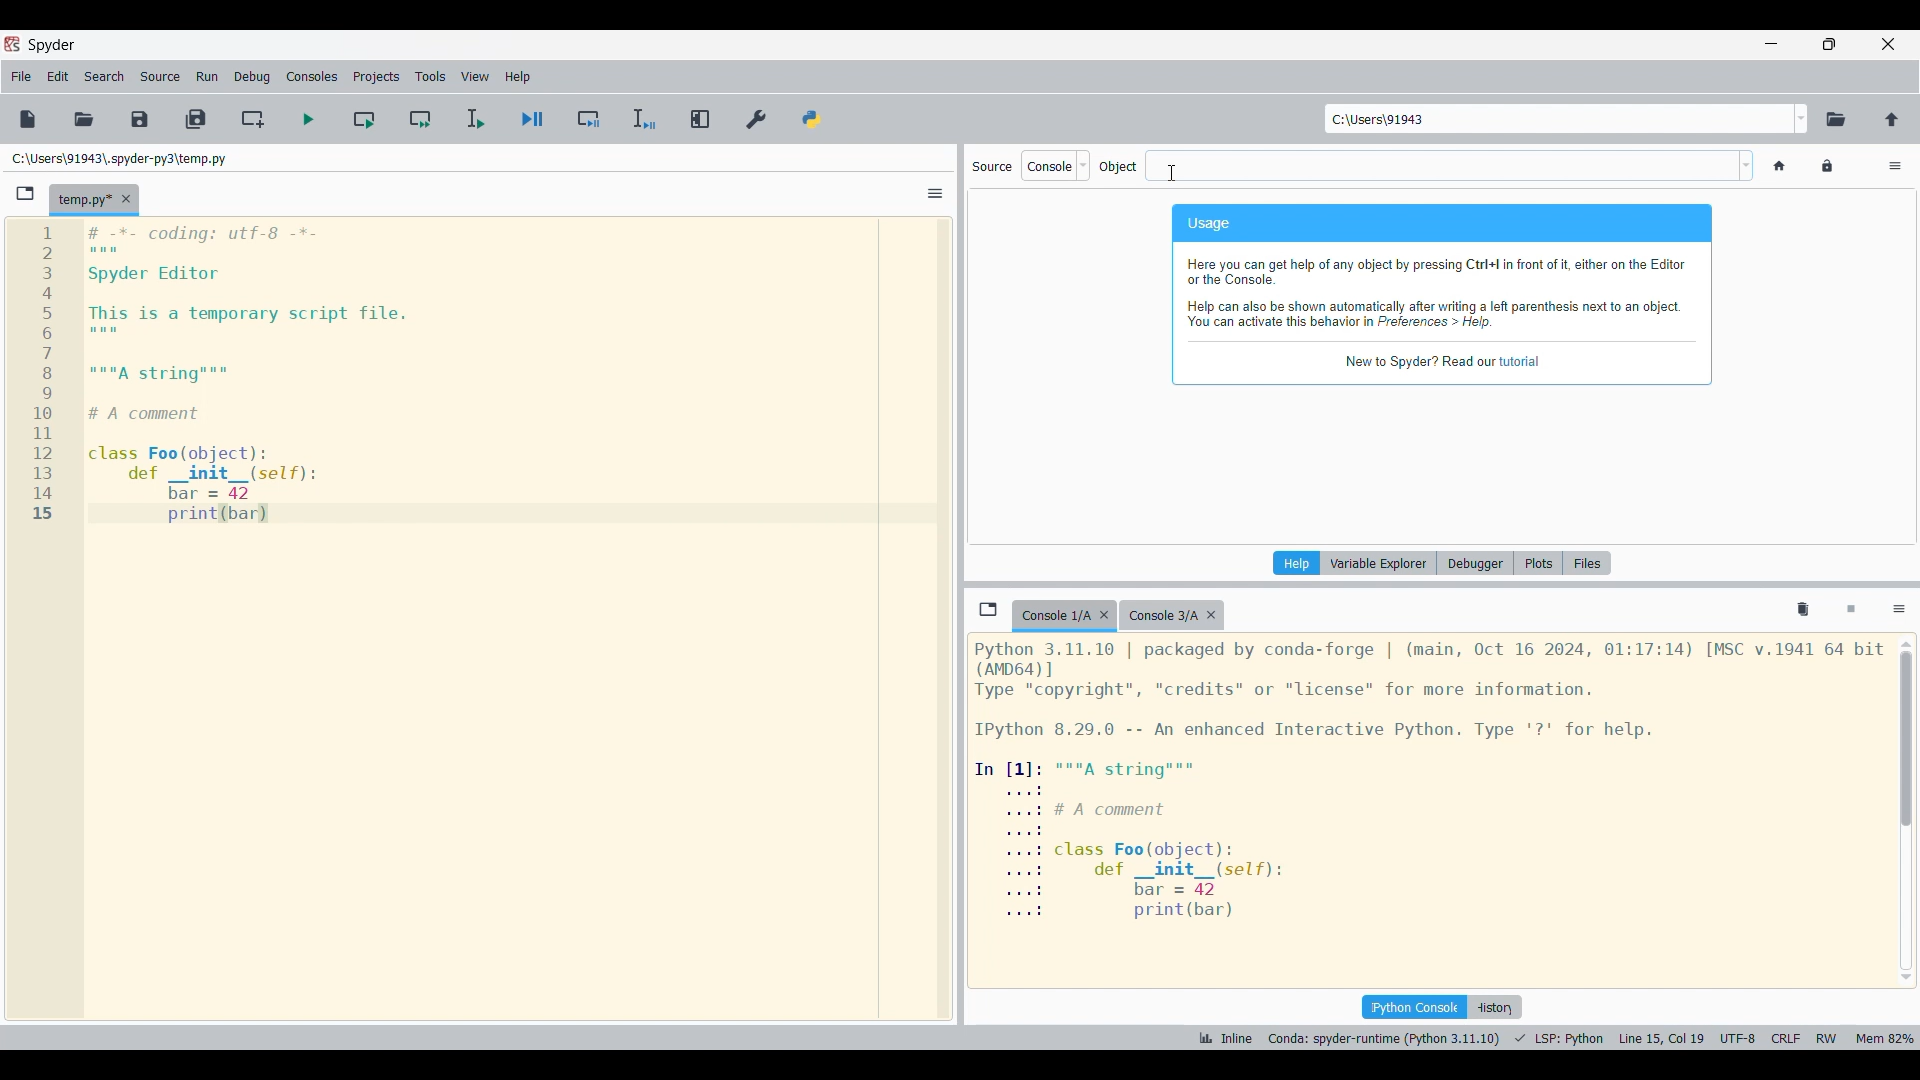  What do you see at coordinates (1889, 44) in the screenshot?
I see `Close interface` at bounding box center [1889, 44].